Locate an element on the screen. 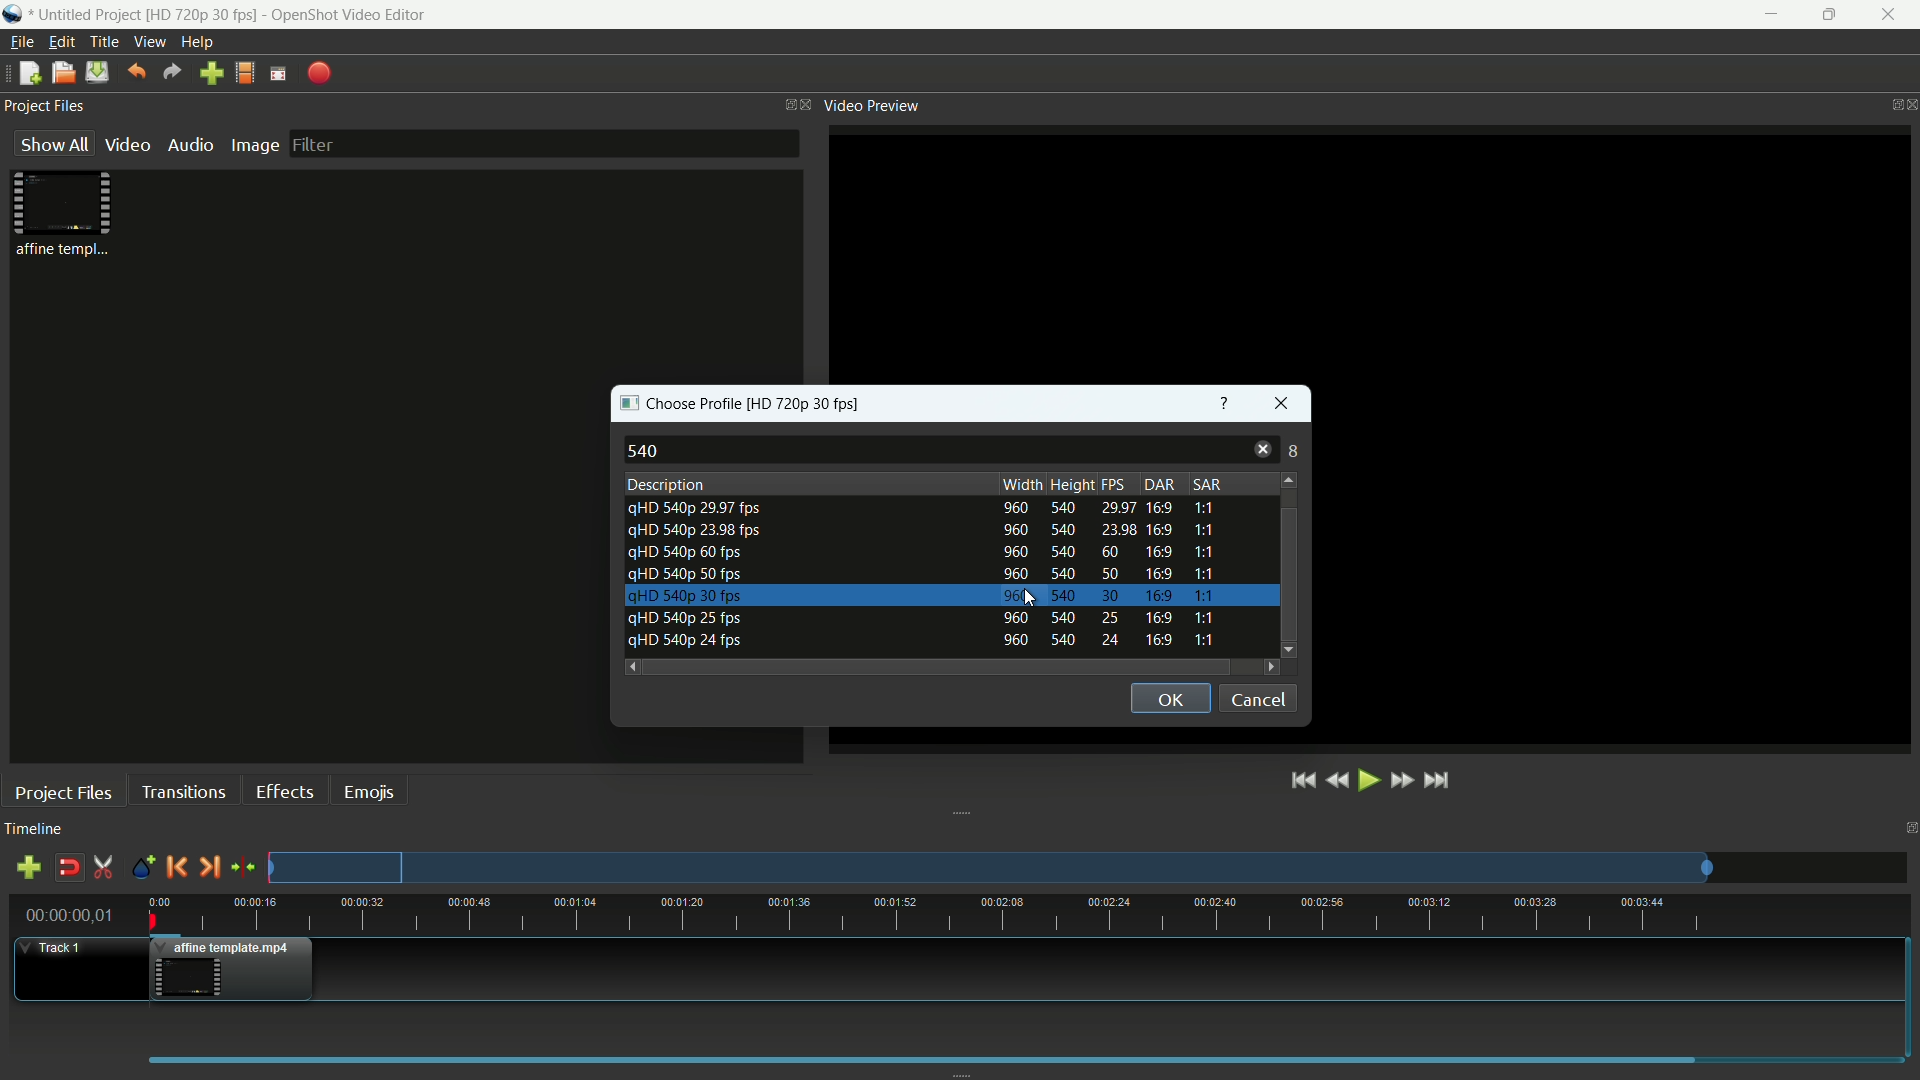 This screenshot has width=1920, height=1080. ok is located at coordinates (1169, 697).